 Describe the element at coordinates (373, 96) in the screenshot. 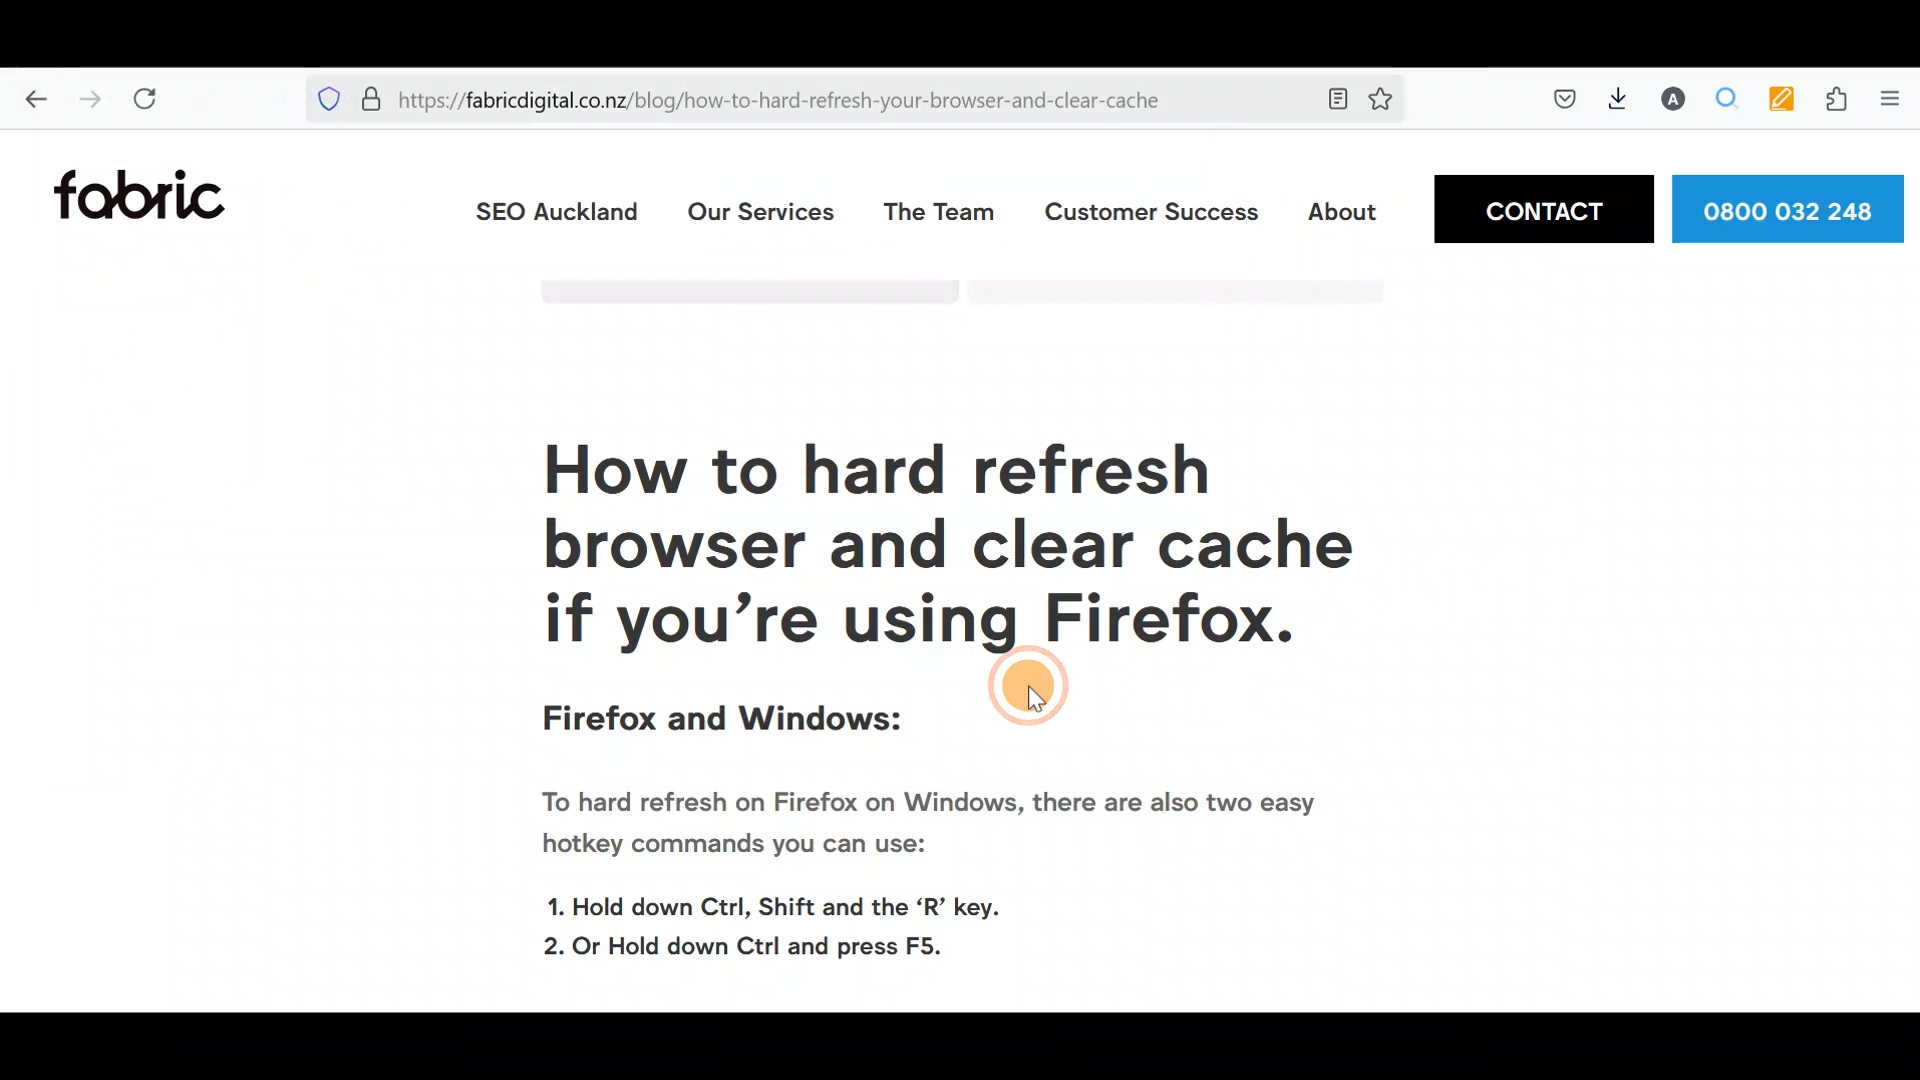

I see `Verified` at that location.